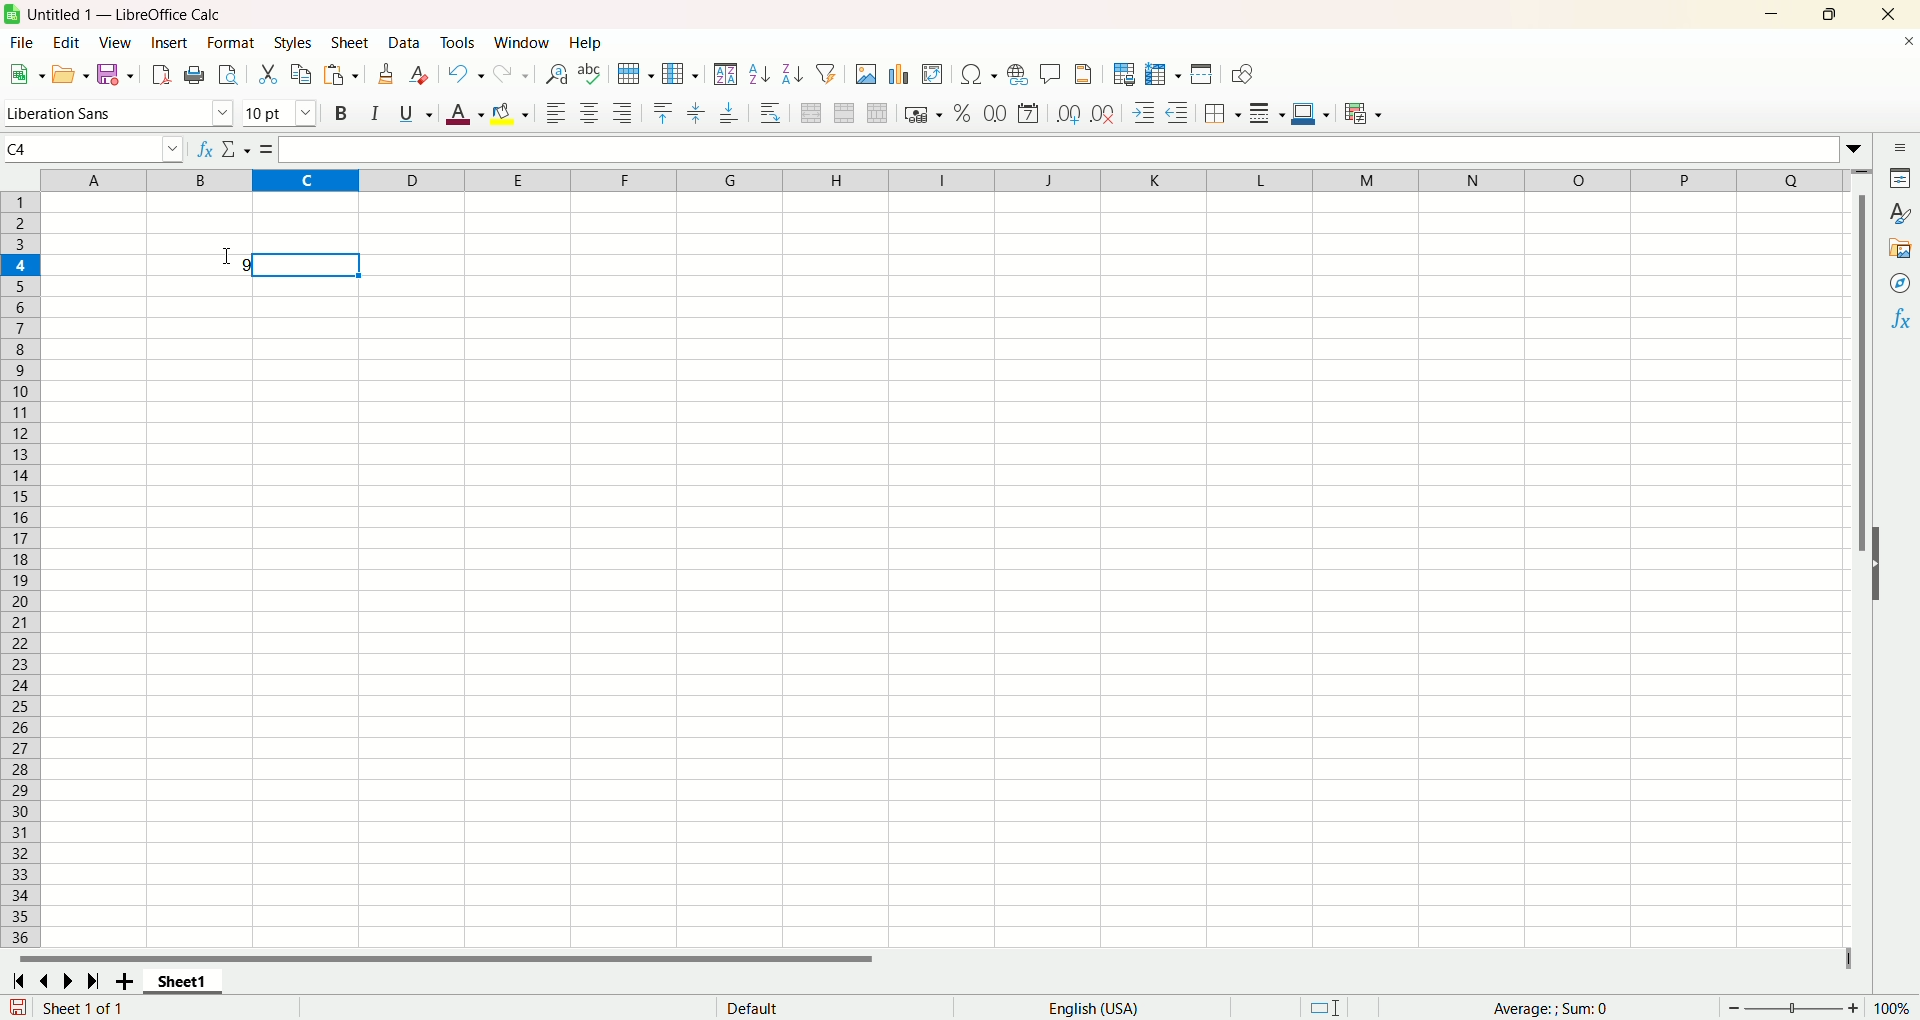  I want to click on merge cells, so click(847, 113).